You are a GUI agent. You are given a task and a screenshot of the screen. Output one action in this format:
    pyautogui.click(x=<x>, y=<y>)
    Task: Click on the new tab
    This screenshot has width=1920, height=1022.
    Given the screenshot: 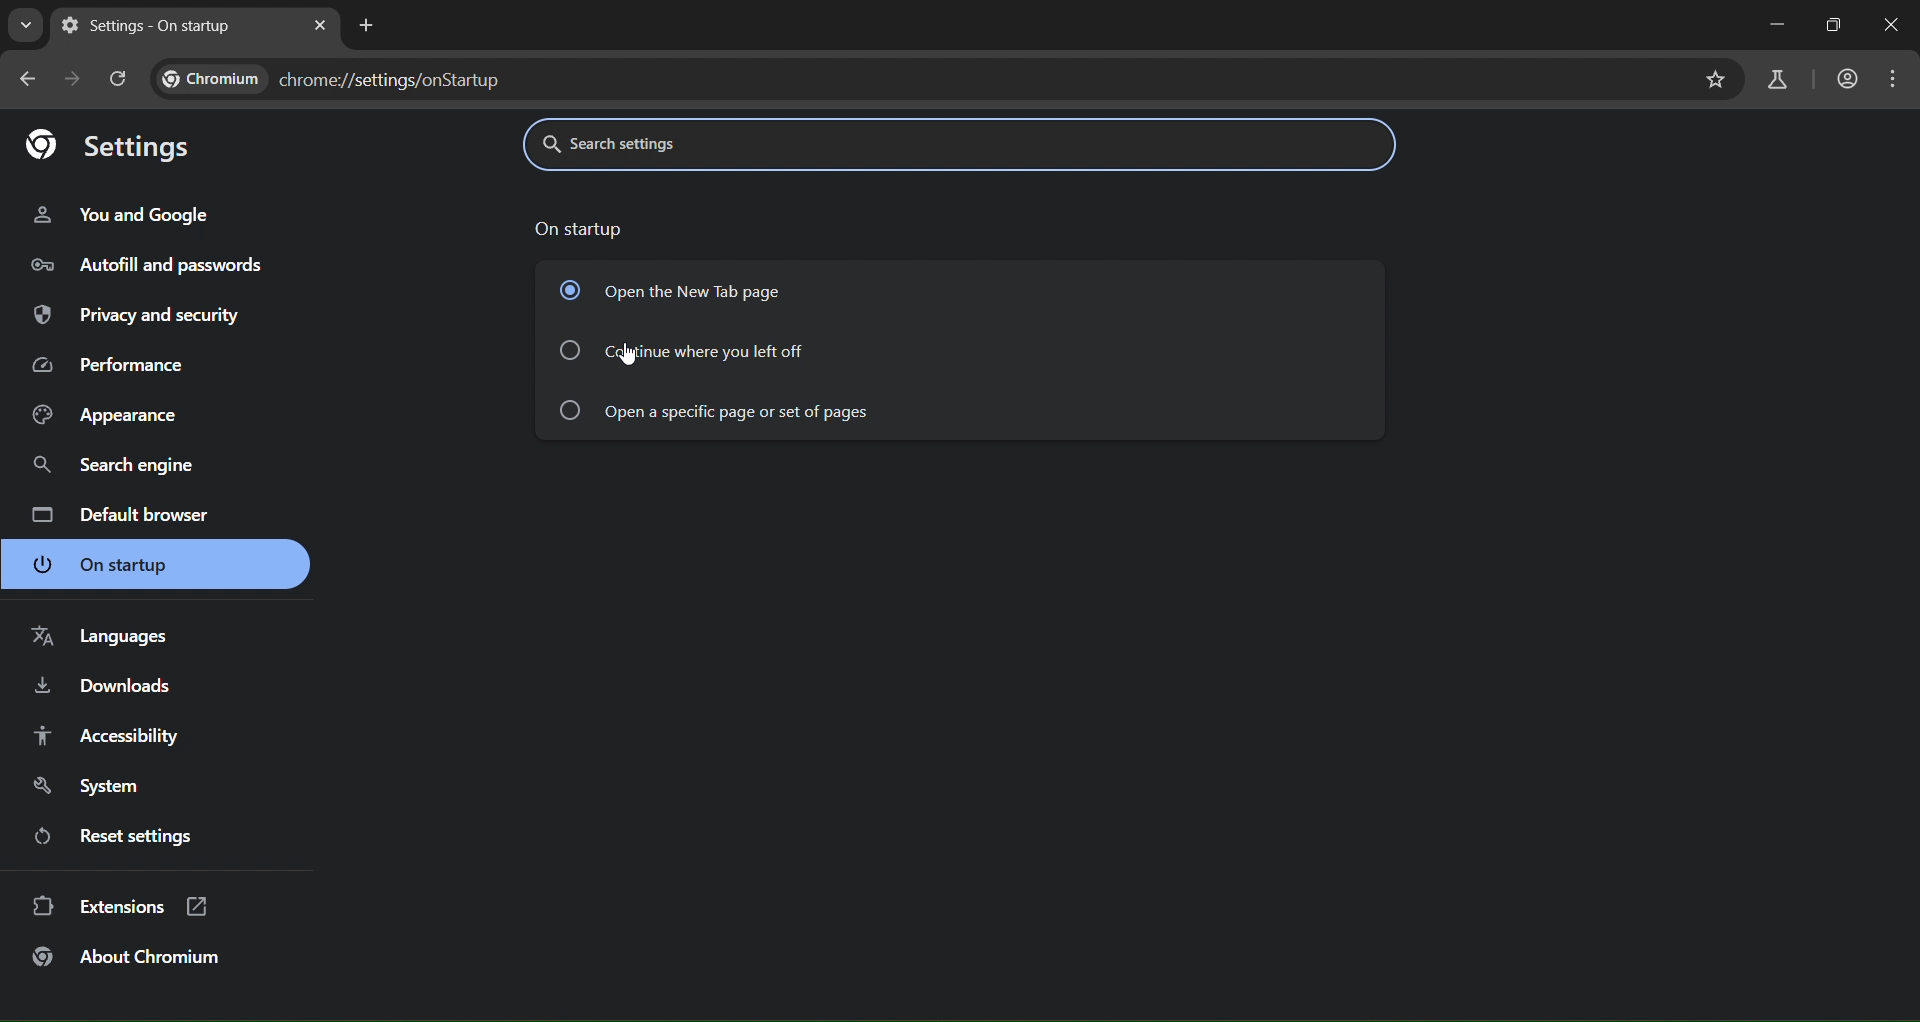 What is the action you would take?
    pyautogui.click(x=367, y=24)
    